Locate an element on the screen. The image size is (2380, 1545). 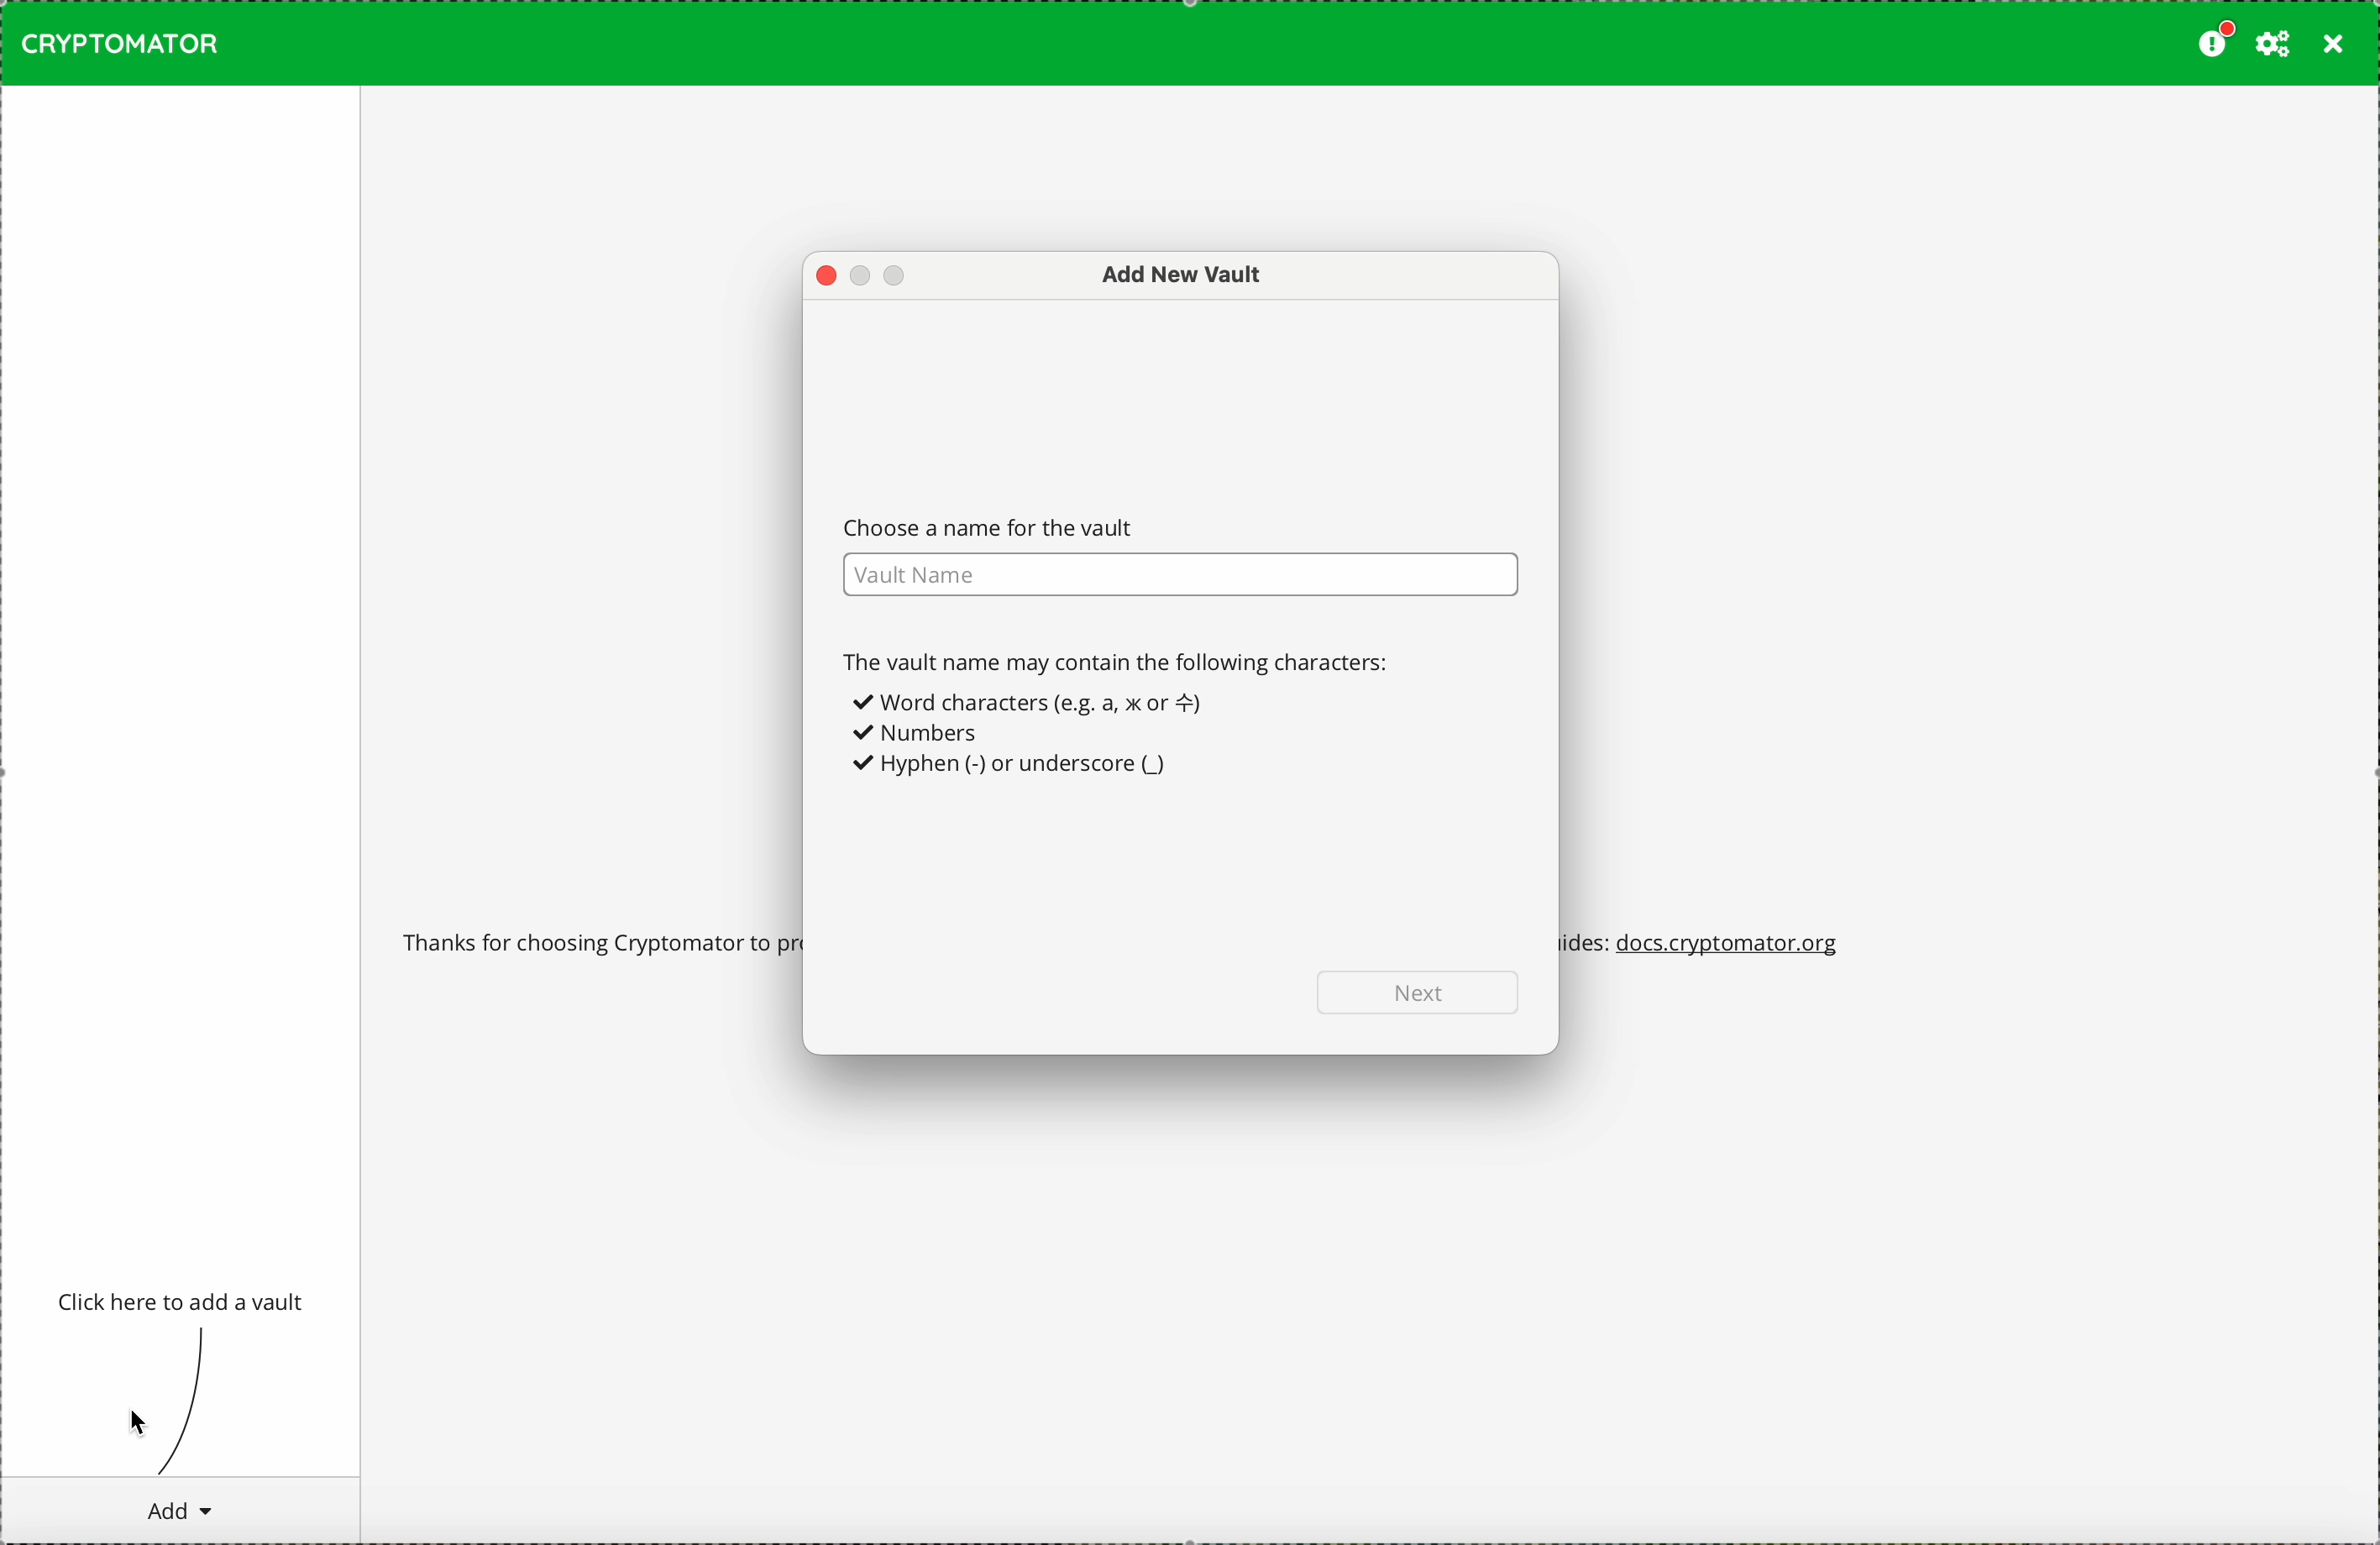
pointer is located at coordinates (143, 1423).